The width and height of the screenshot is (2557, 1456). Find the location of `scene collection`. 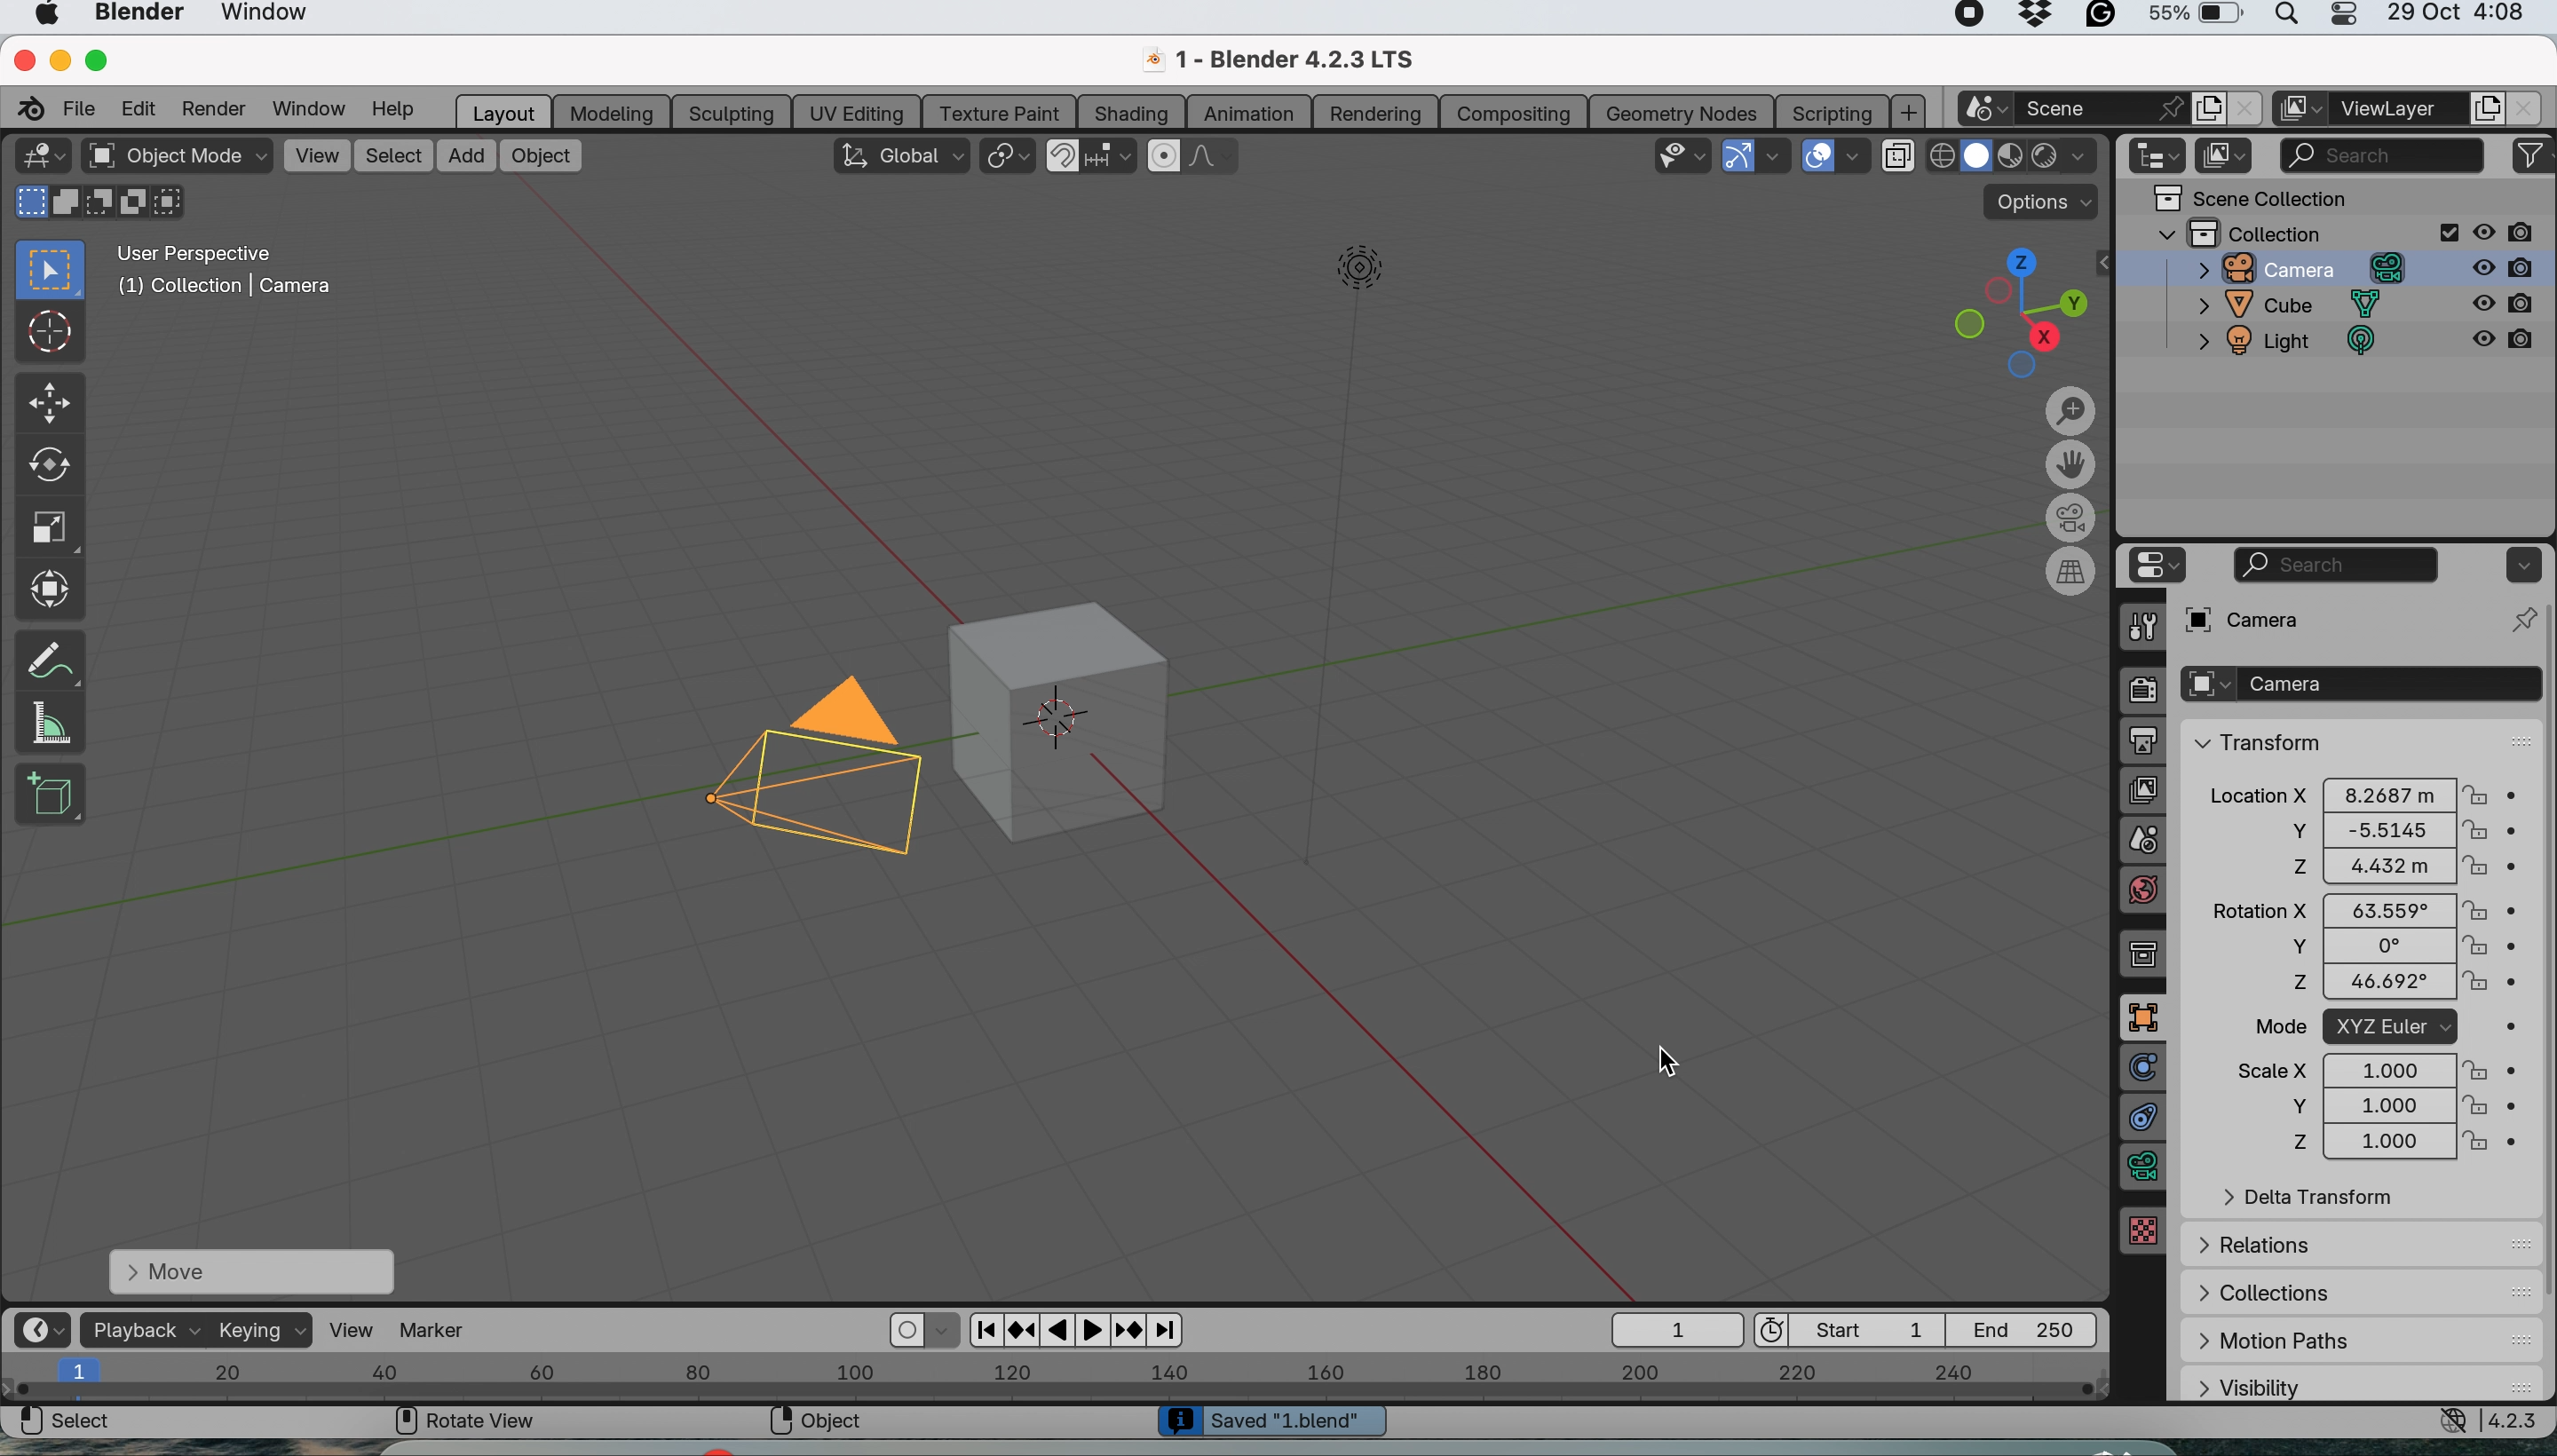

scene collection is located at coordinates (2251, 198).